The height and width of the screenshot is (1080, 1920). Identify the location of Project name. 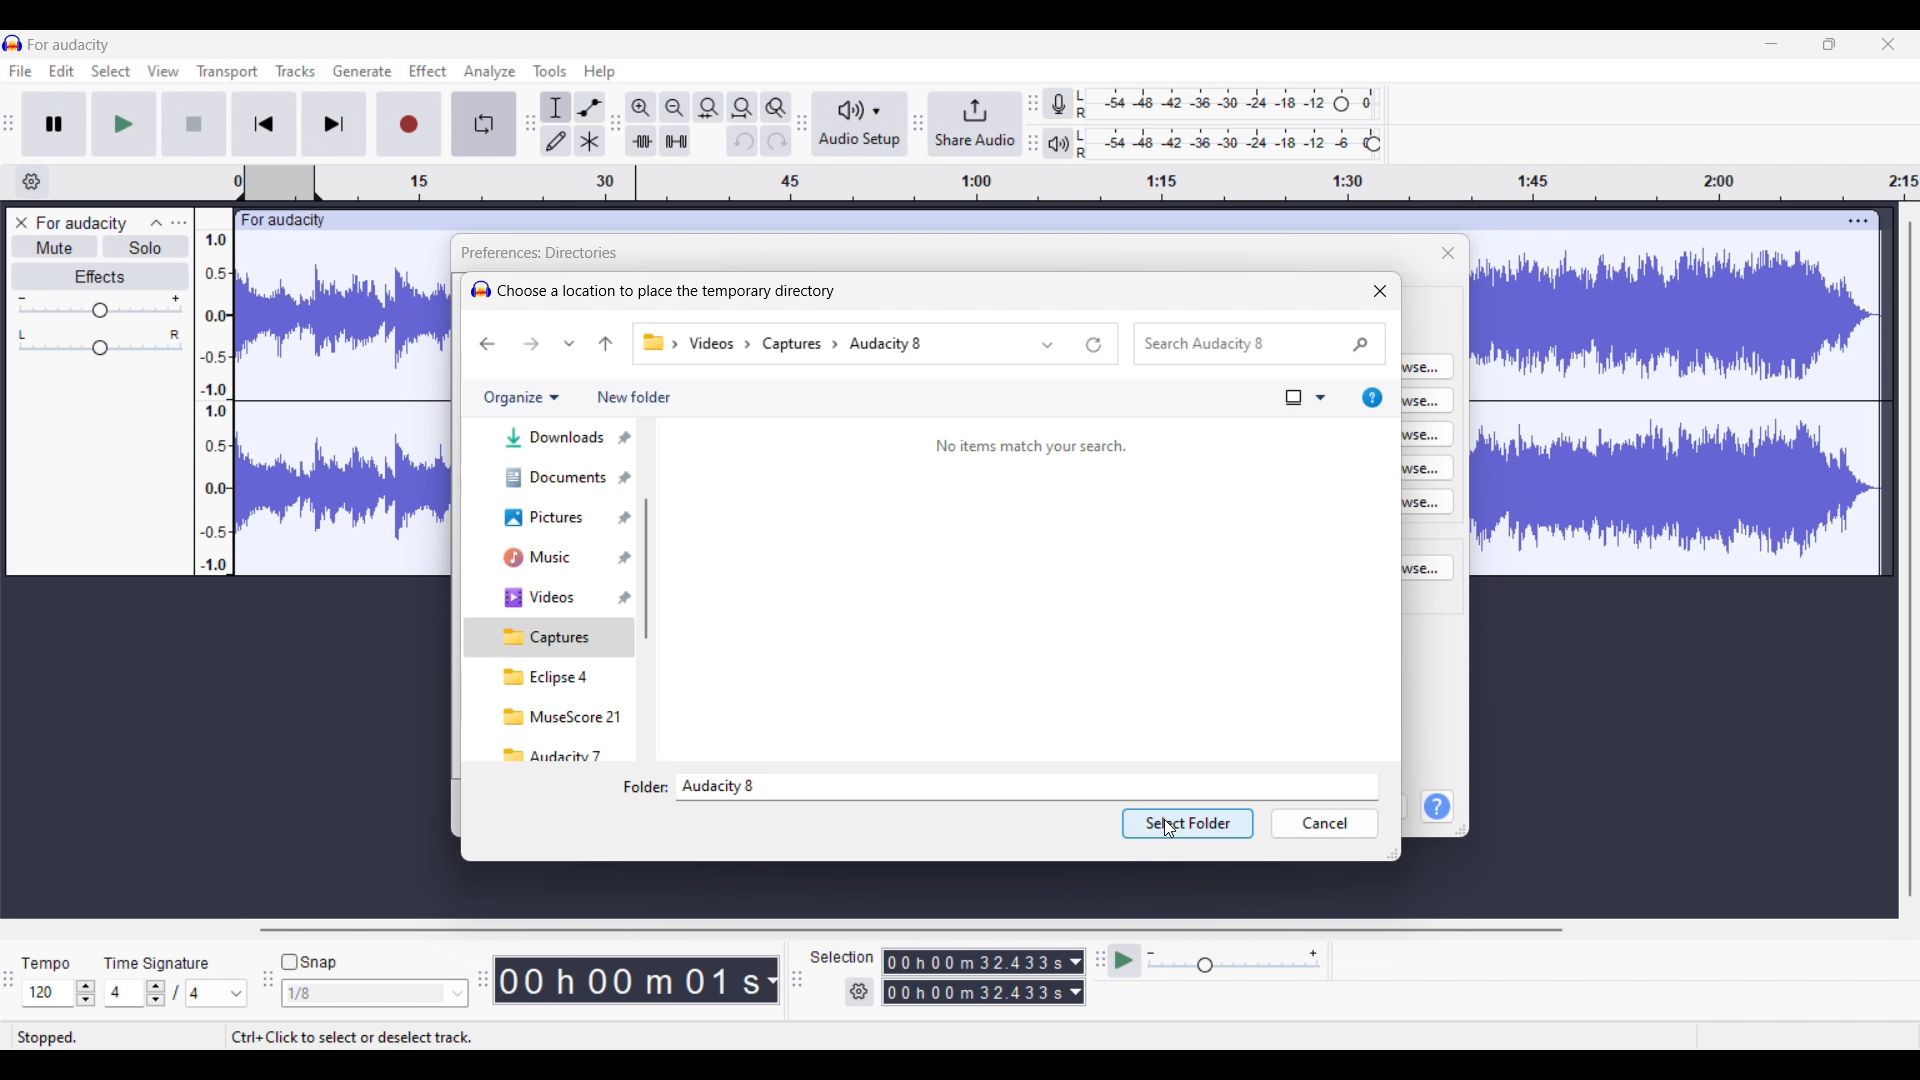
(81, 224).